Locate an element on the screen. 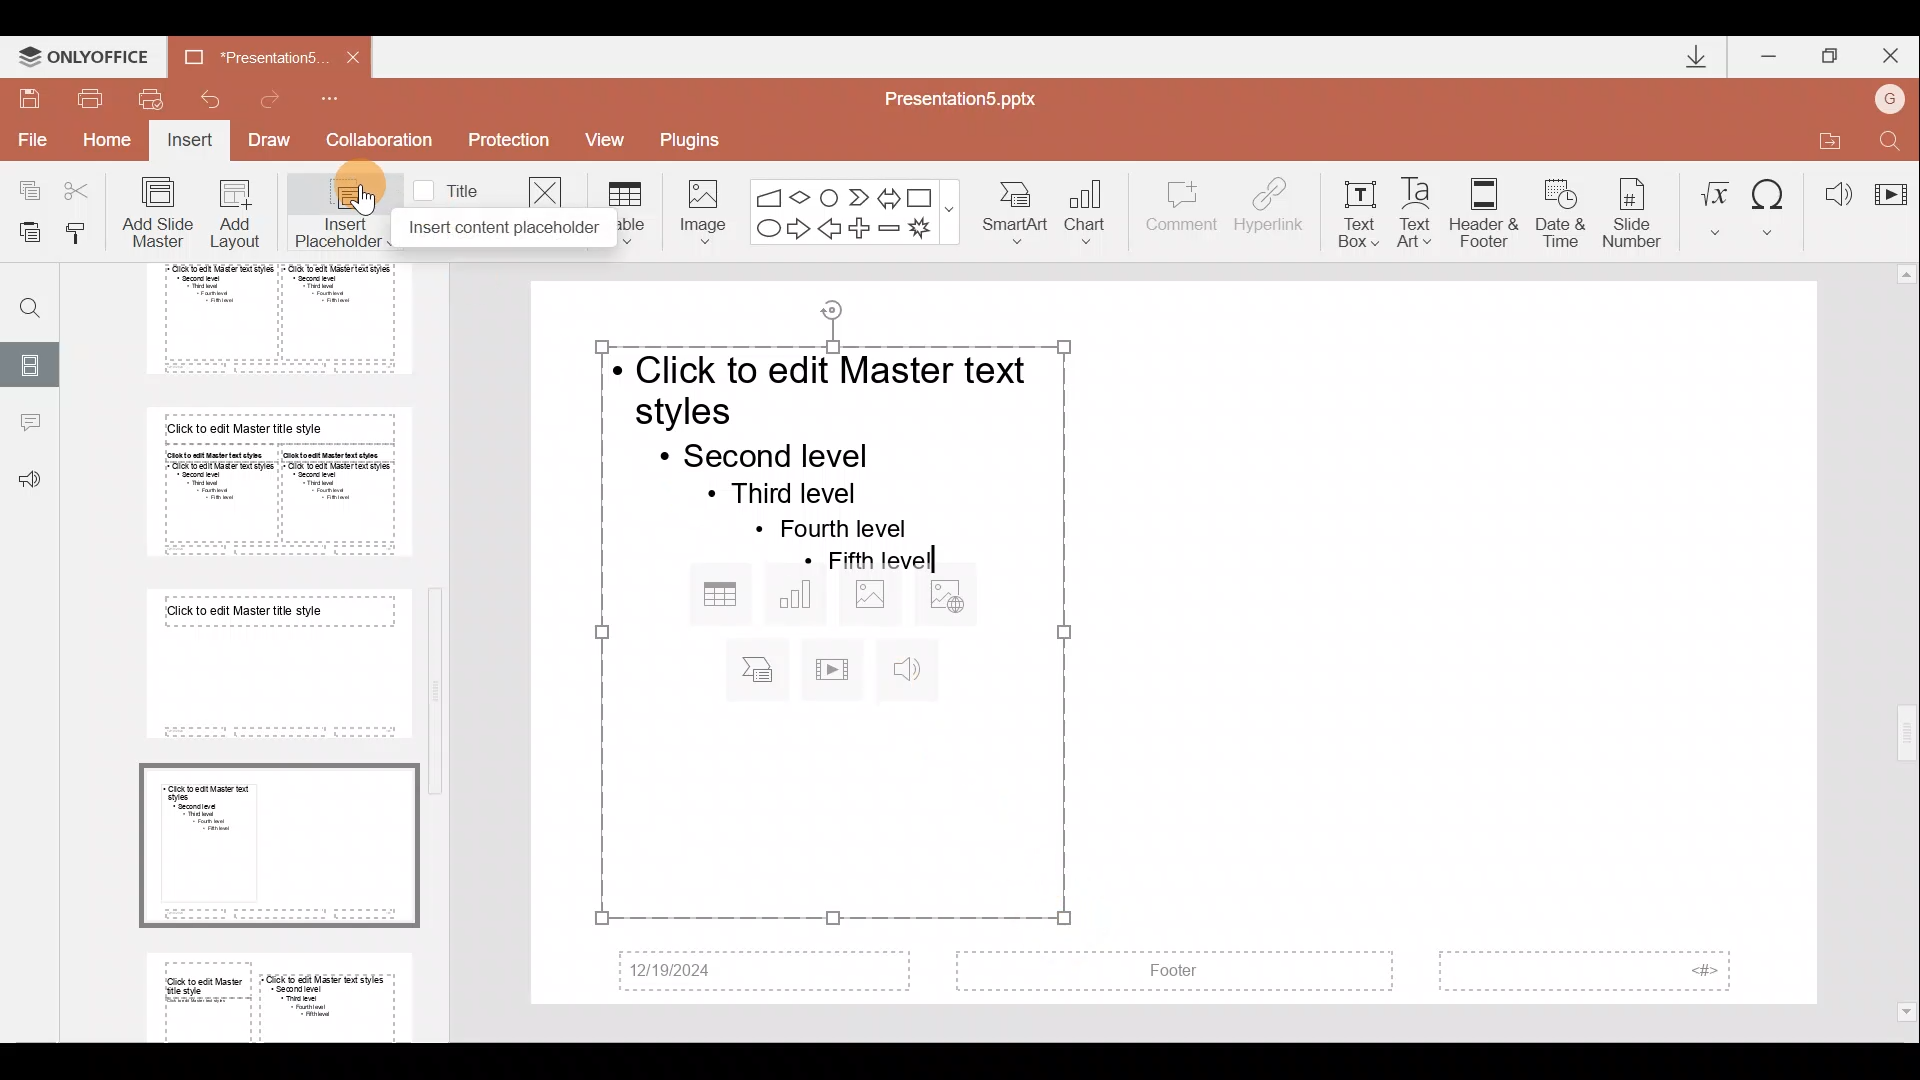  Right arrow is located at coordinates (798, 230).